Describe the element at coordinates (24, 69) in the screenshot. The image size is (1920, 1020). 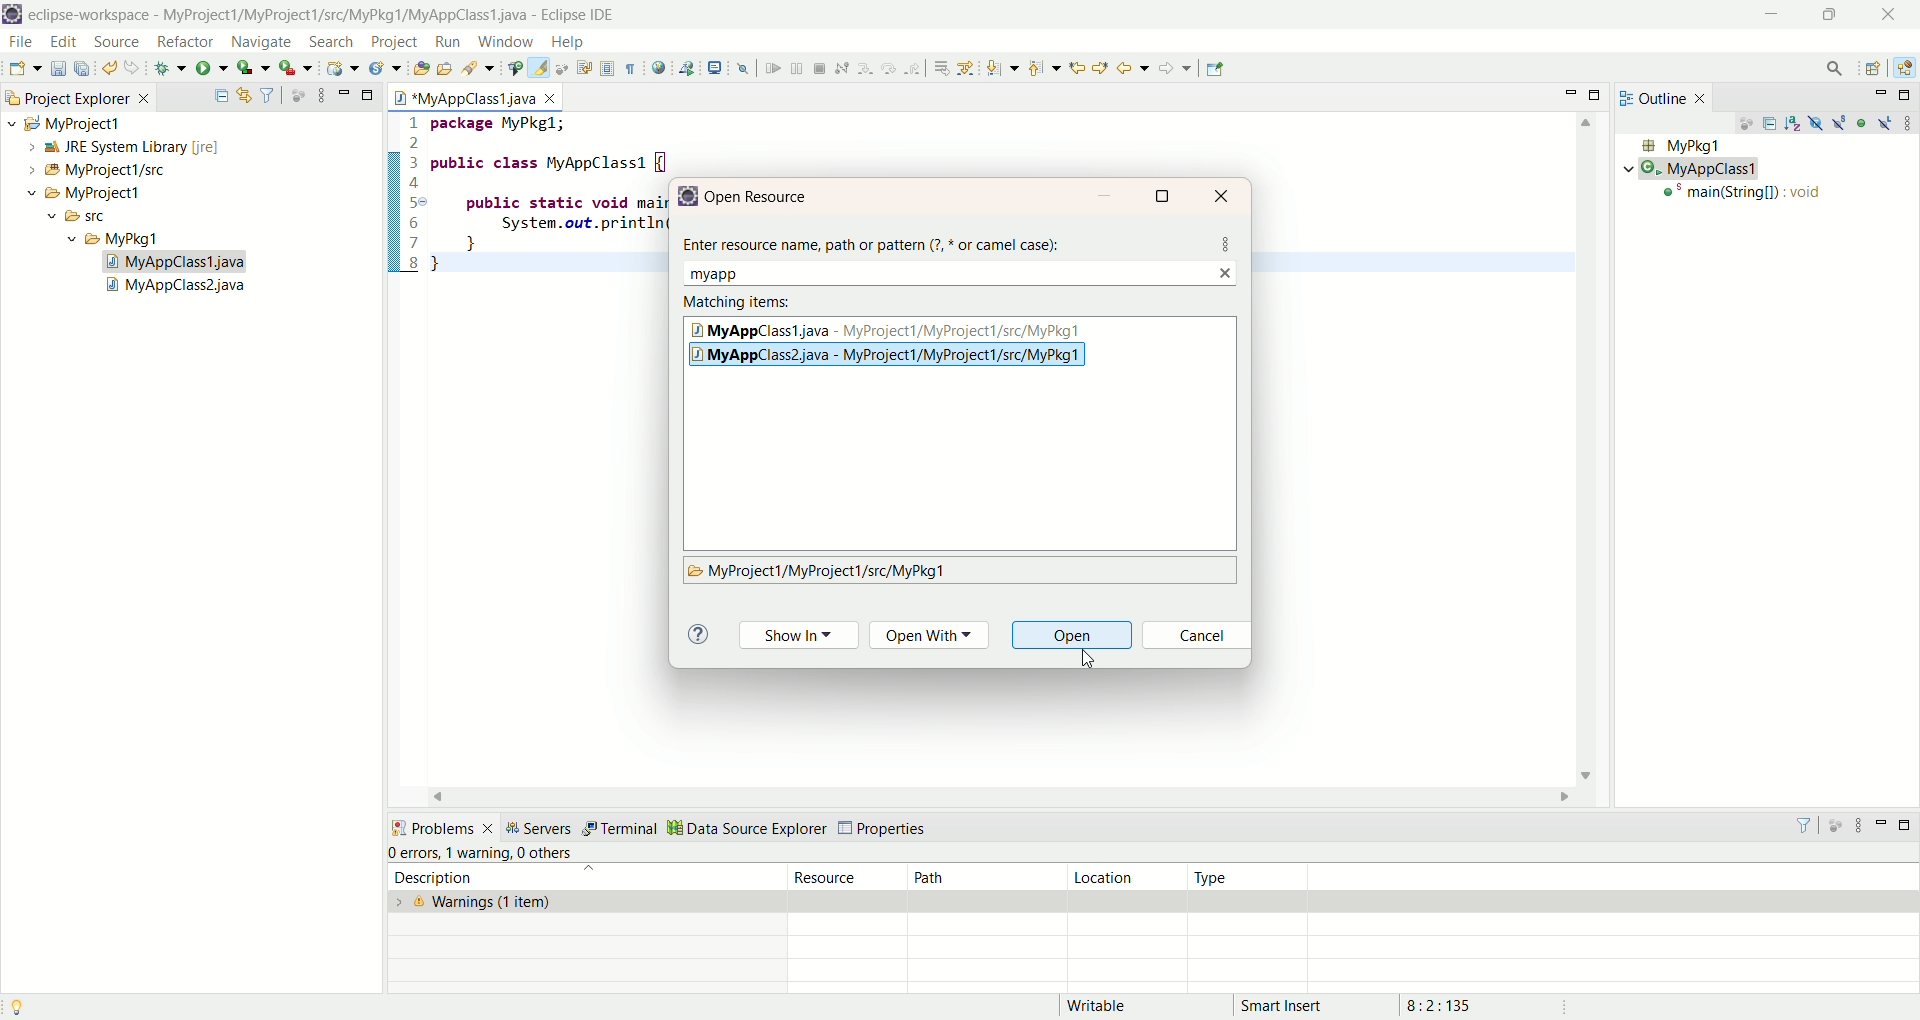
I see `new` at that location.